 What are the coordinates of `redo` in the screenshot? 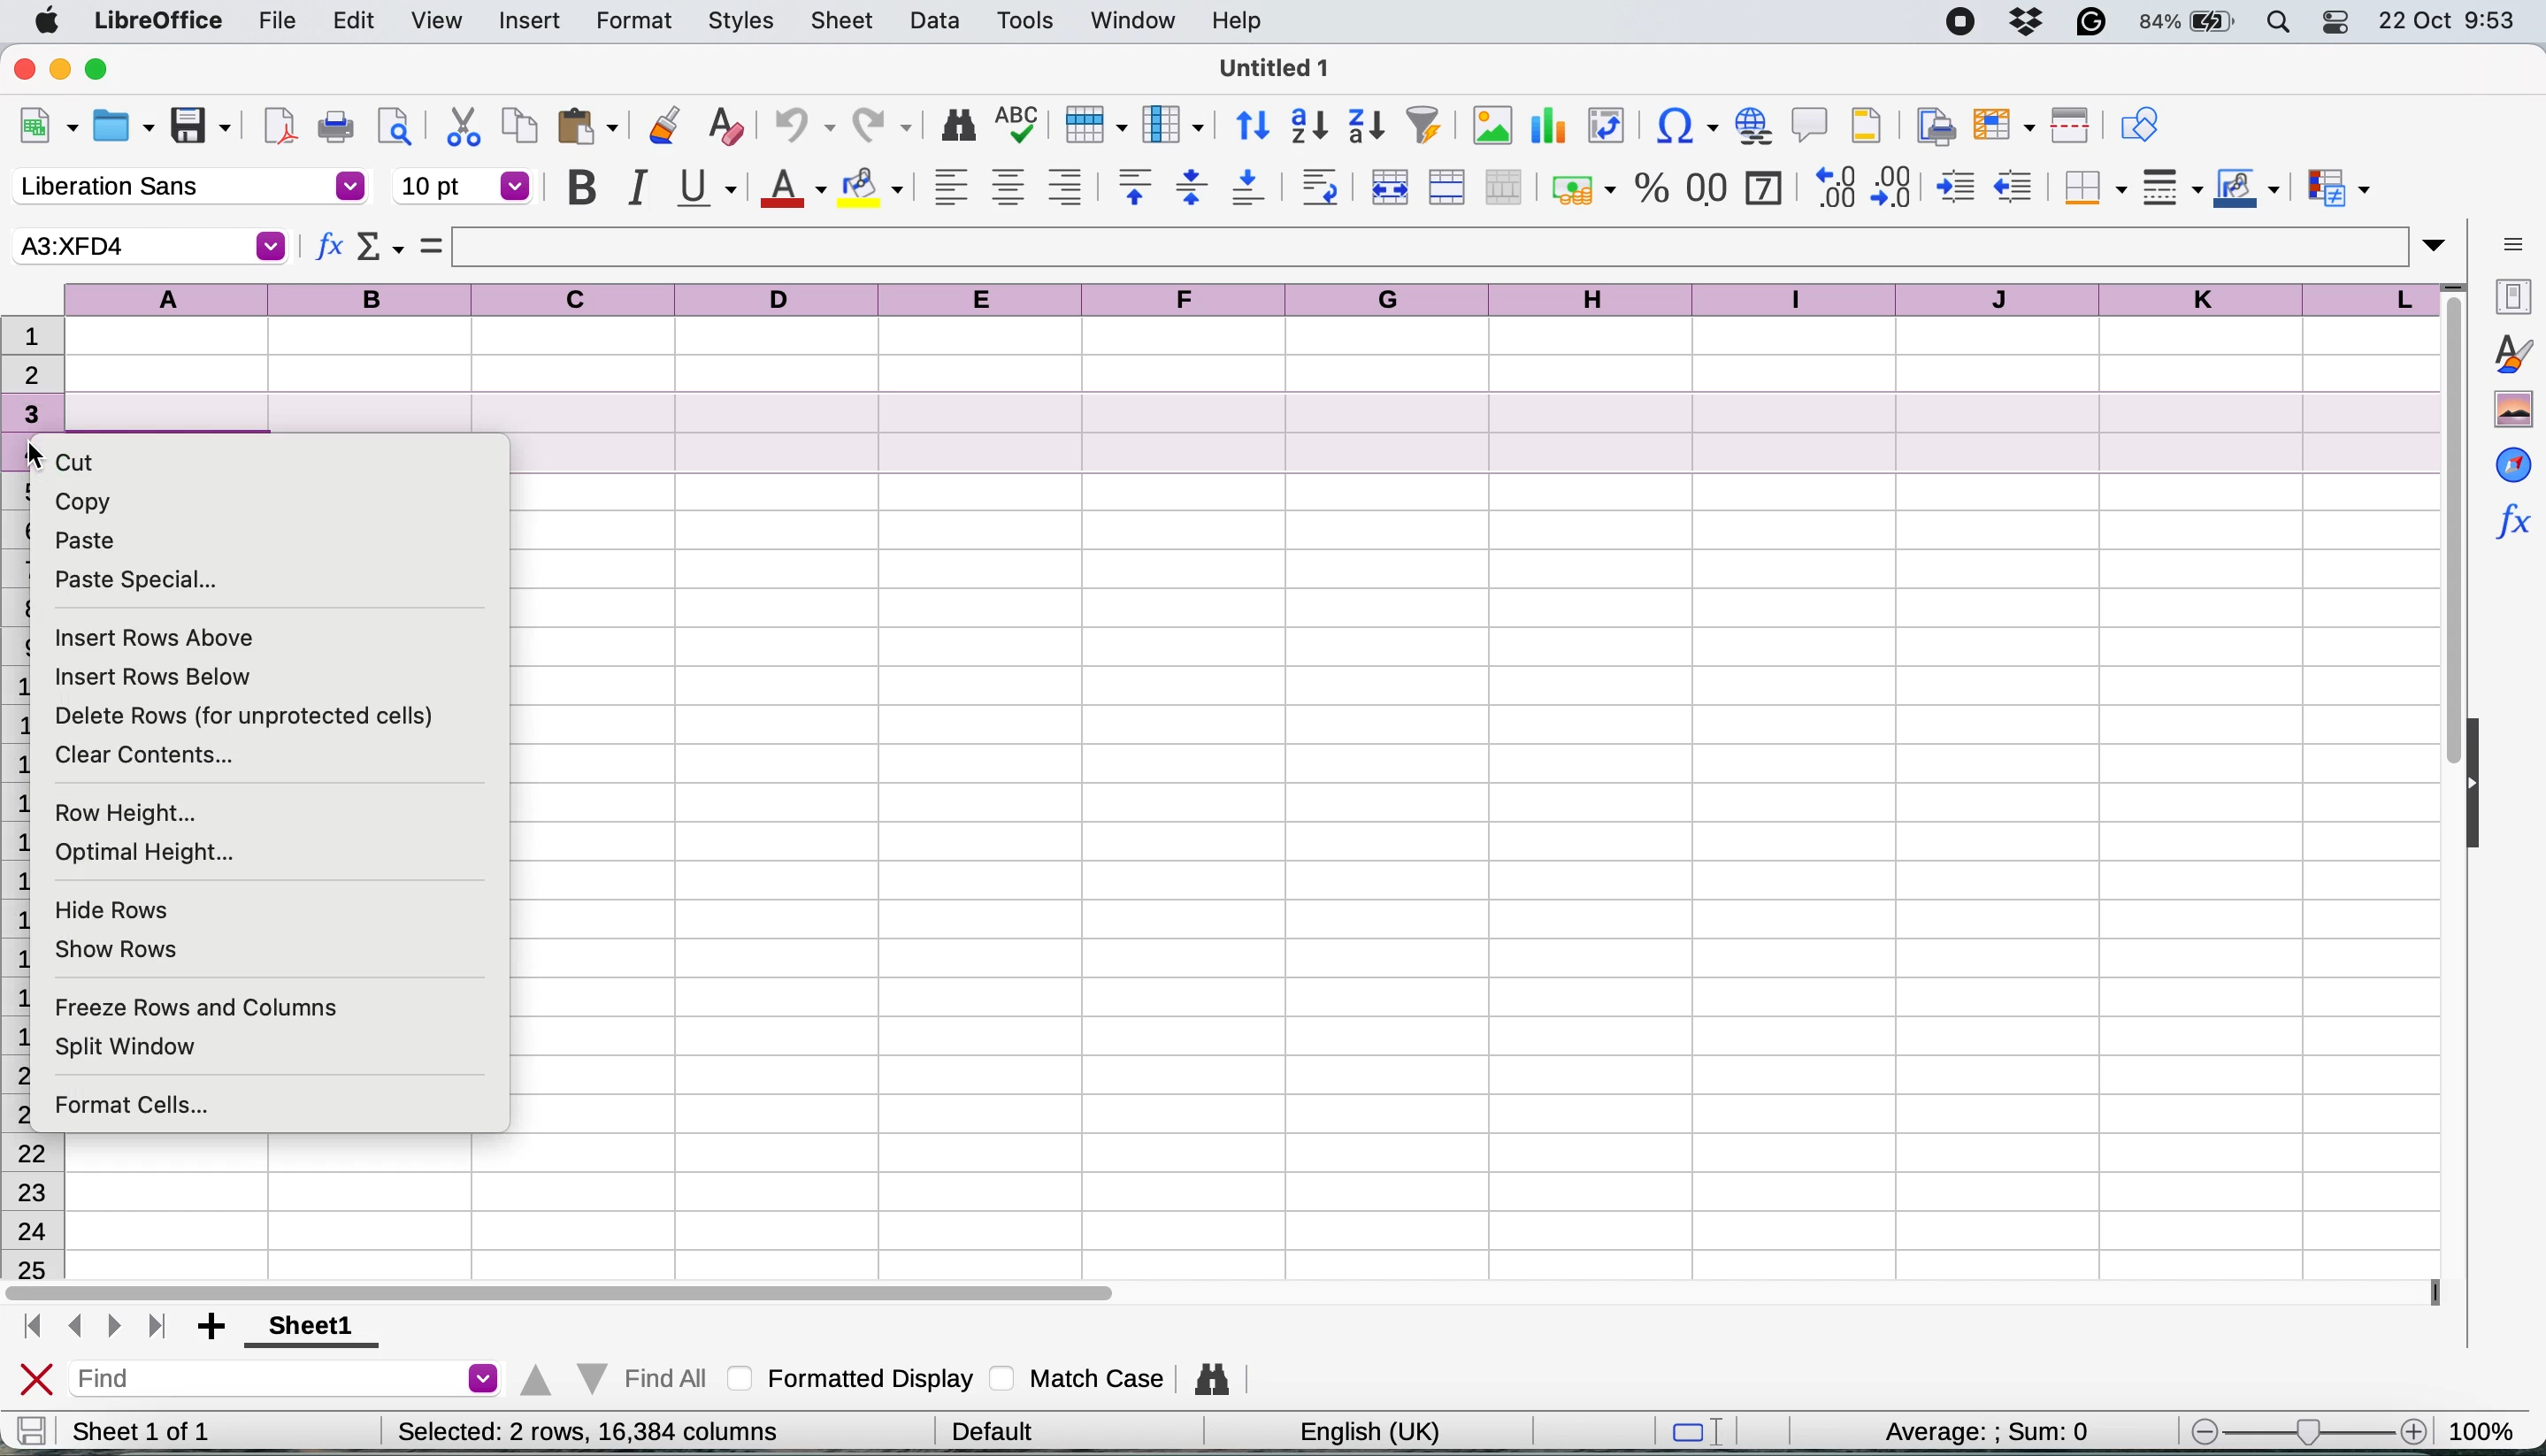 It's located at (884, 128).